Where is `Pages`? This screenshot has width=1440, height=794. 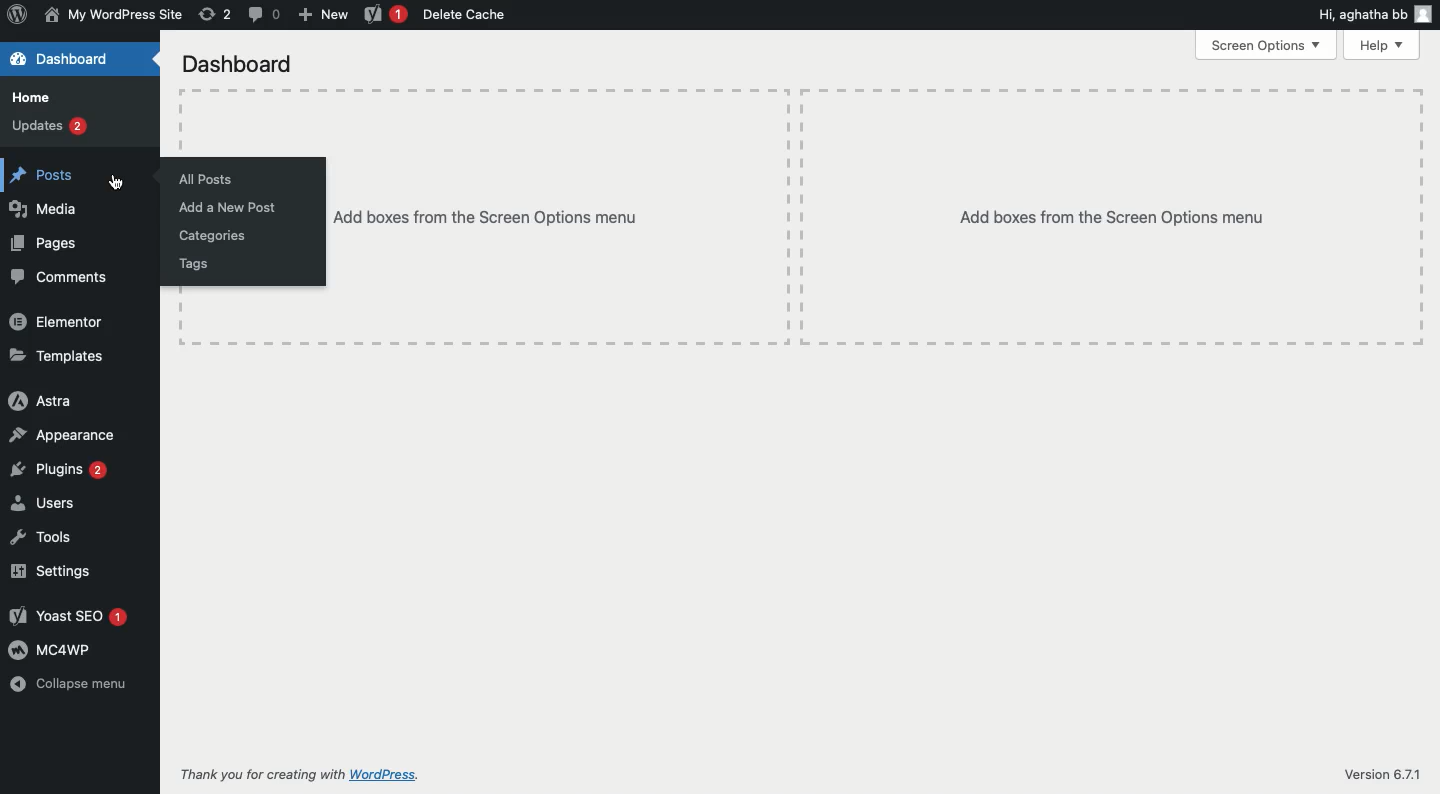 Pages is located at coordinates (44, 243).